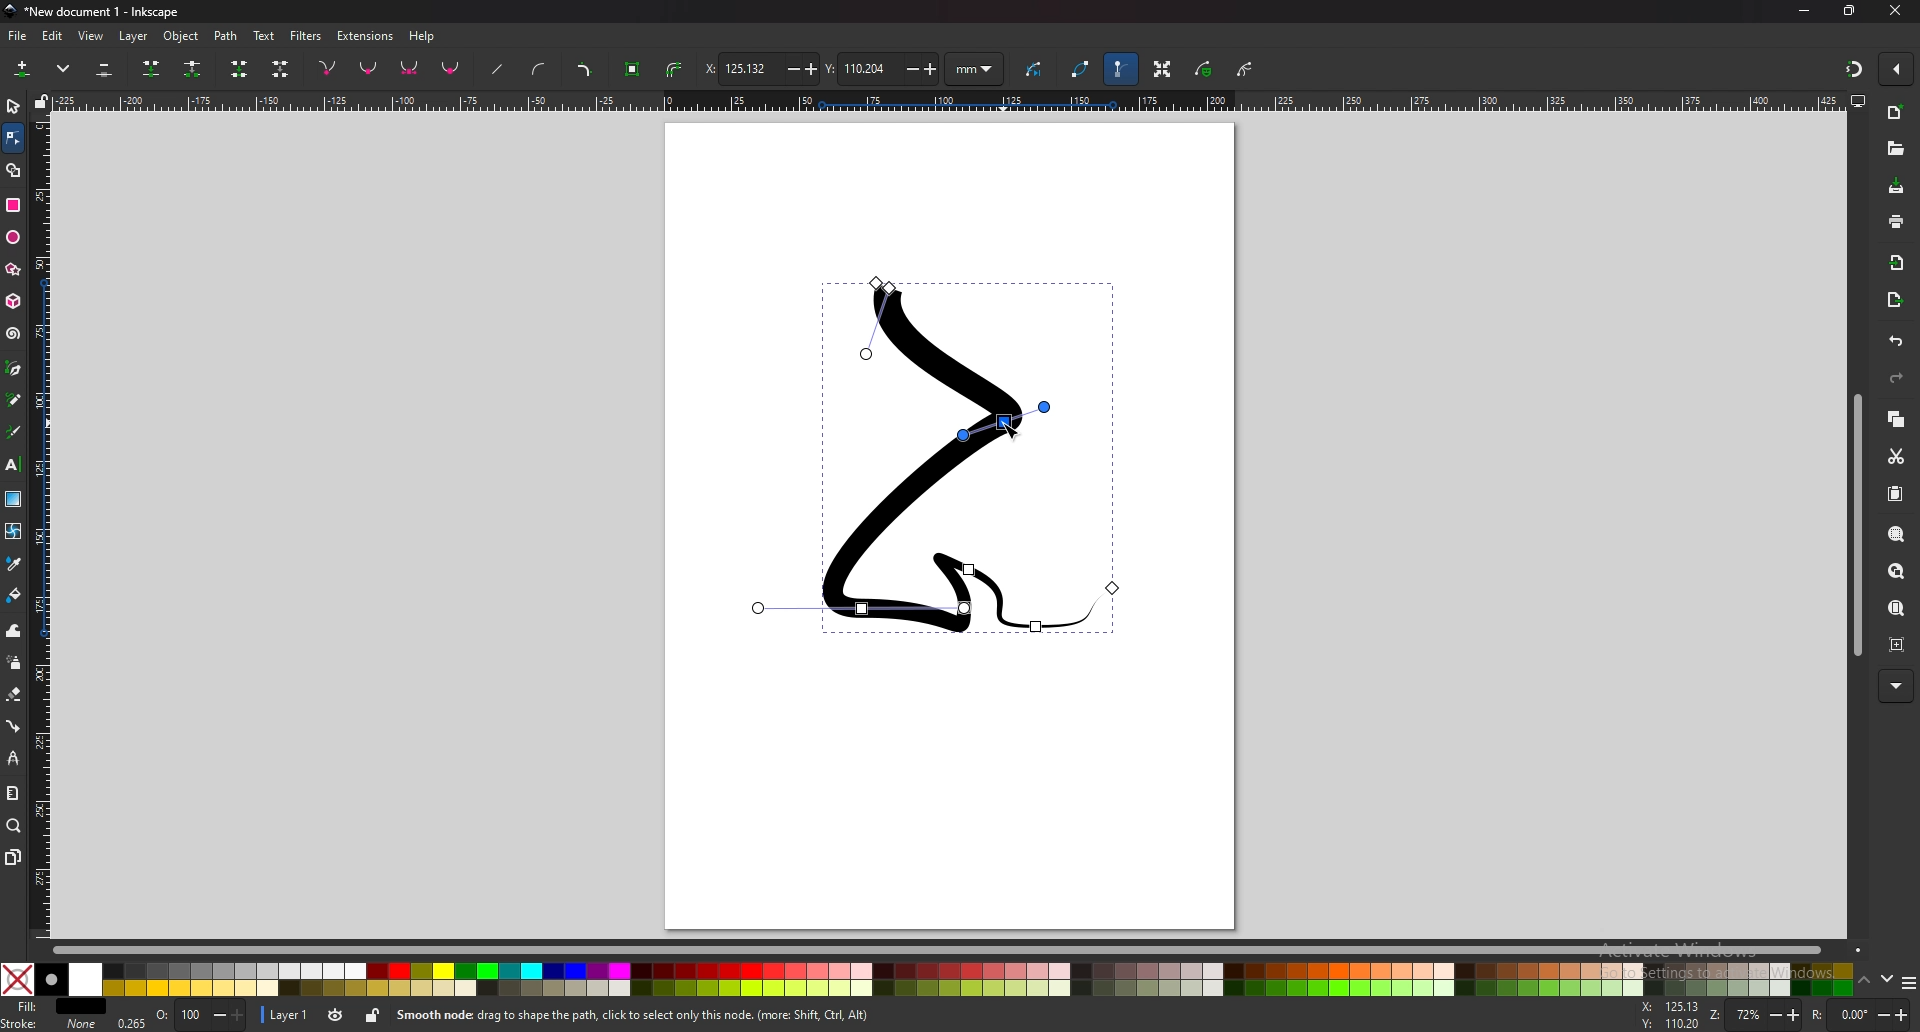 Image resolution: width=1920 pixels, height=1032 pixels. I want to click on lock, so click(374, 1015).